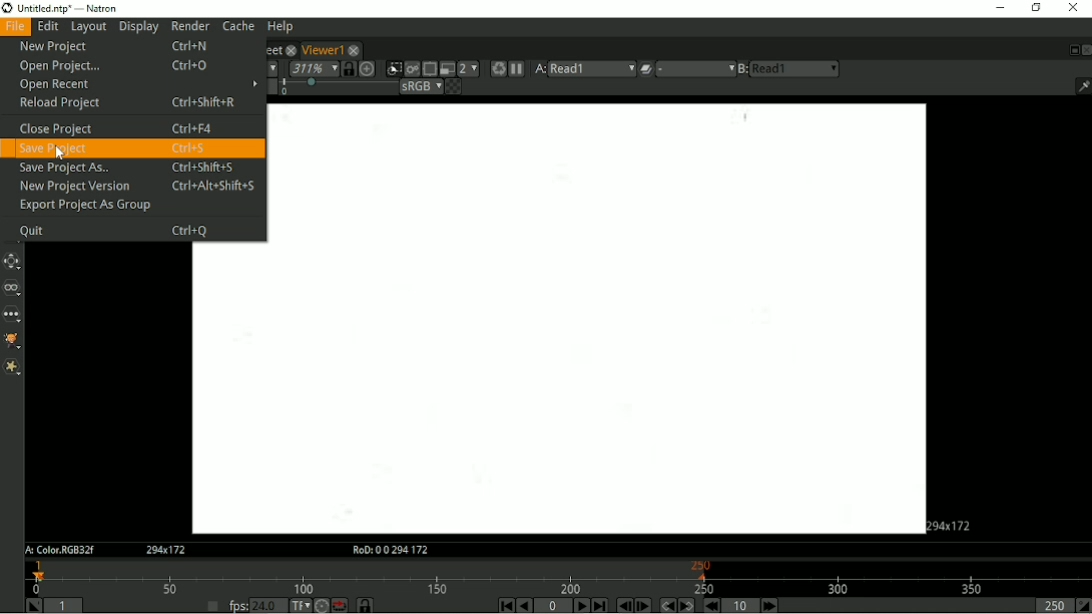 This screenshot has width=1092, height=614. What do you see at coordinates (470, 68) in the screenshot?
I see `Scale down rendered image` at bounding box center [470, 68].